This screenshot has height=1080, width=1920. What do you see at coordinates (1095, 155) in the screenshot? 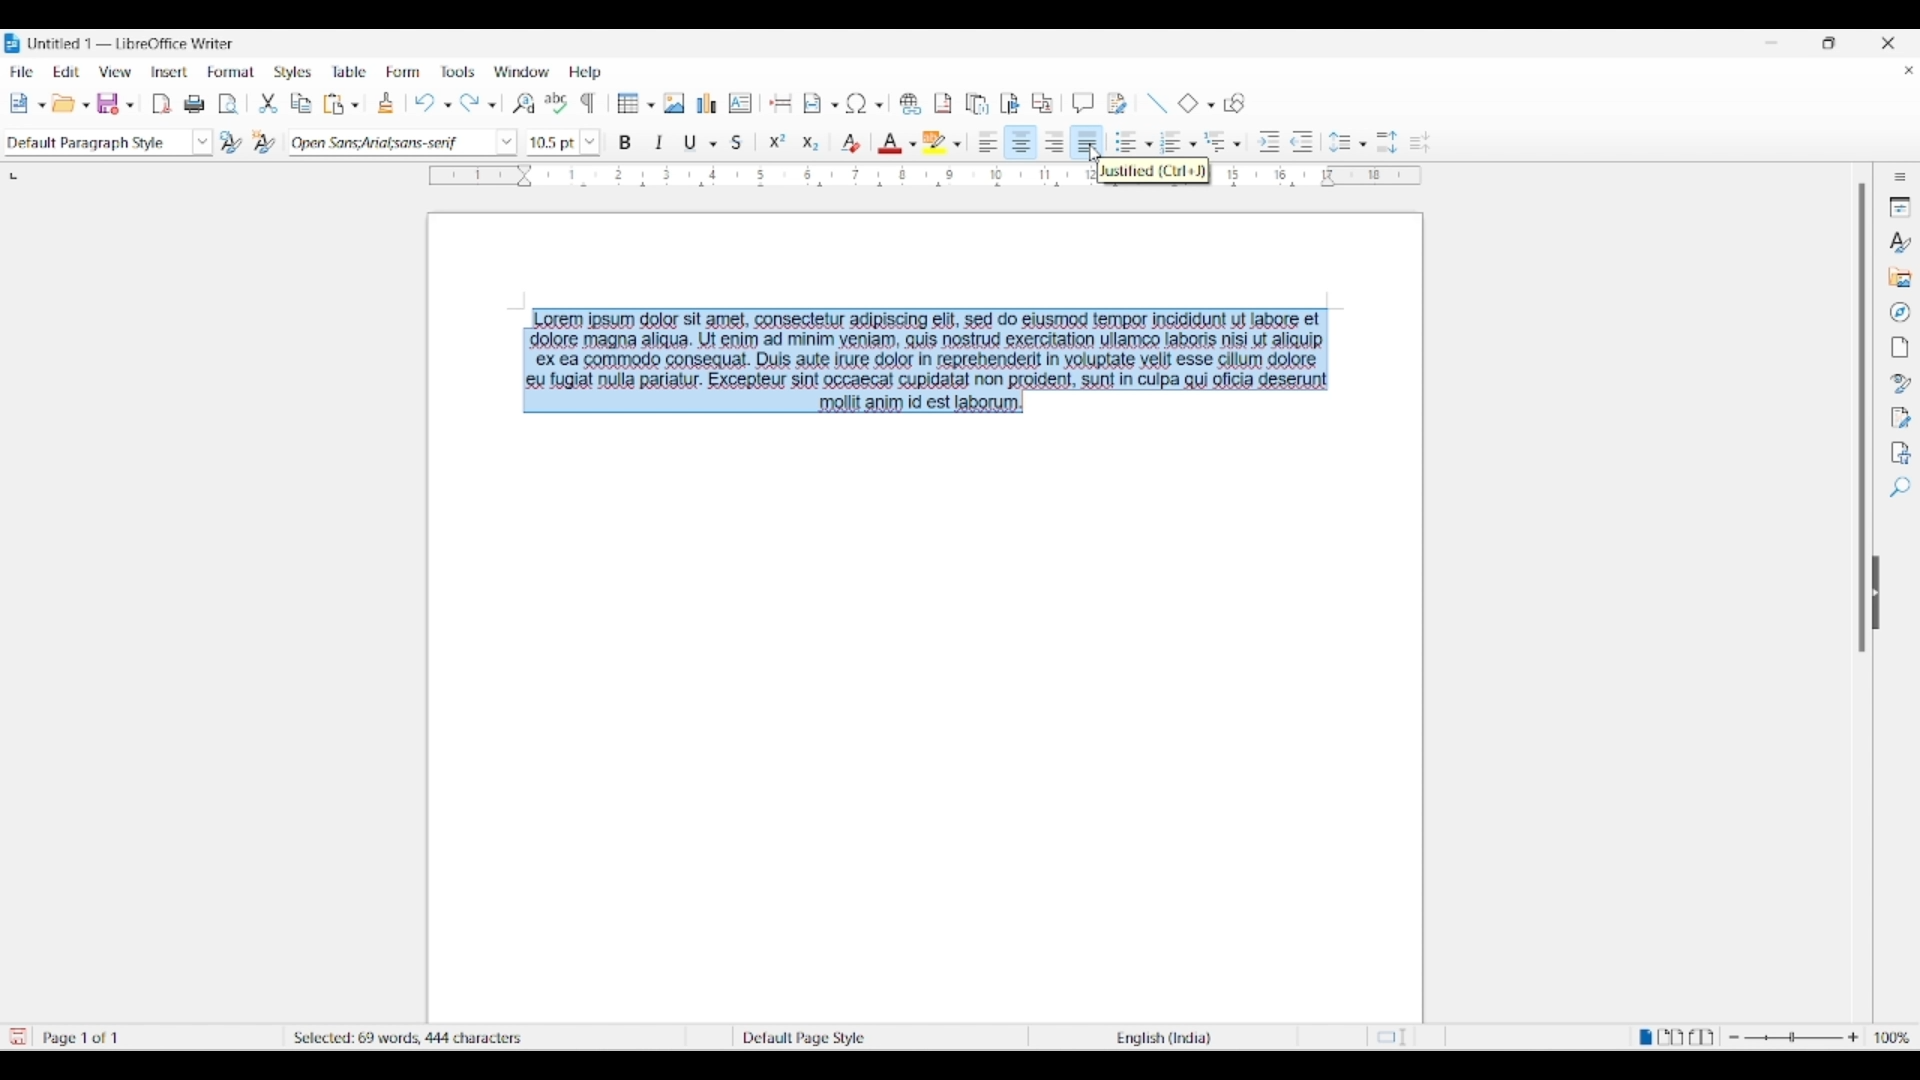
I see `cursor` at bounding box center [1095, 155].